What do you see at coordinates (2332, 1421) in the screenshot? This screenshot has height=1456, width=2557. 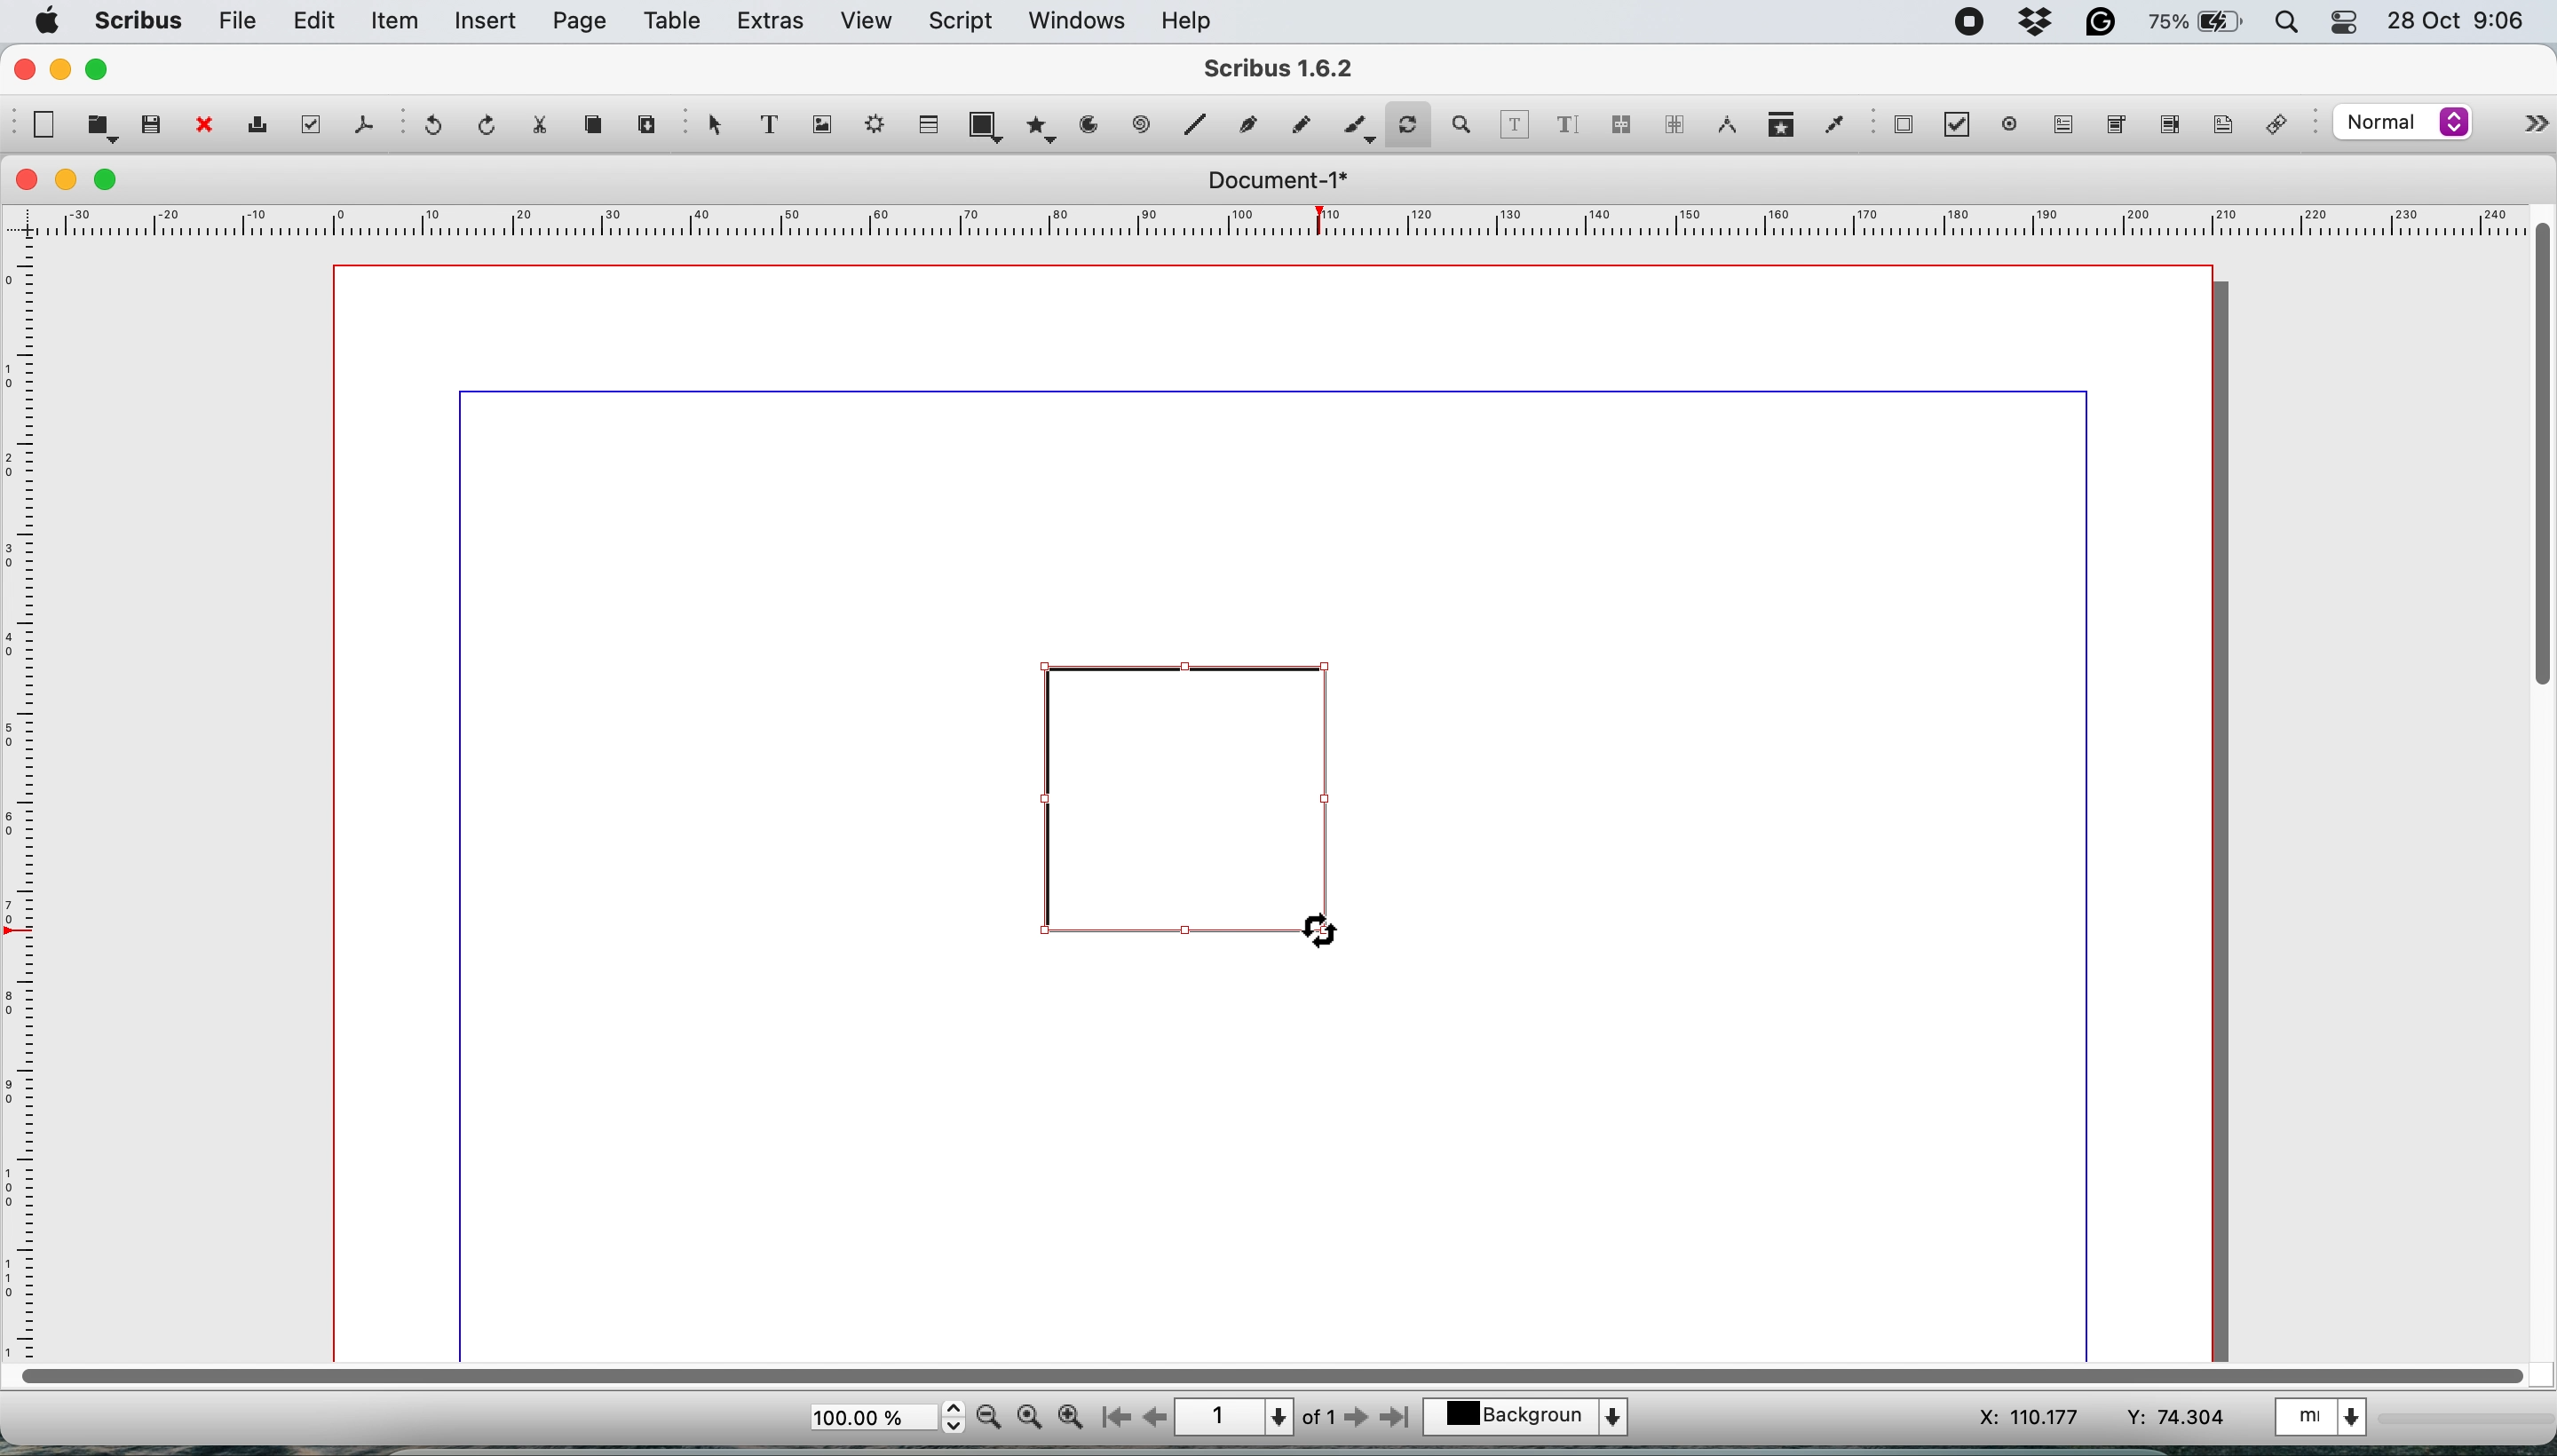 I see `select the current unit` at bounding box center [2332, 1421].